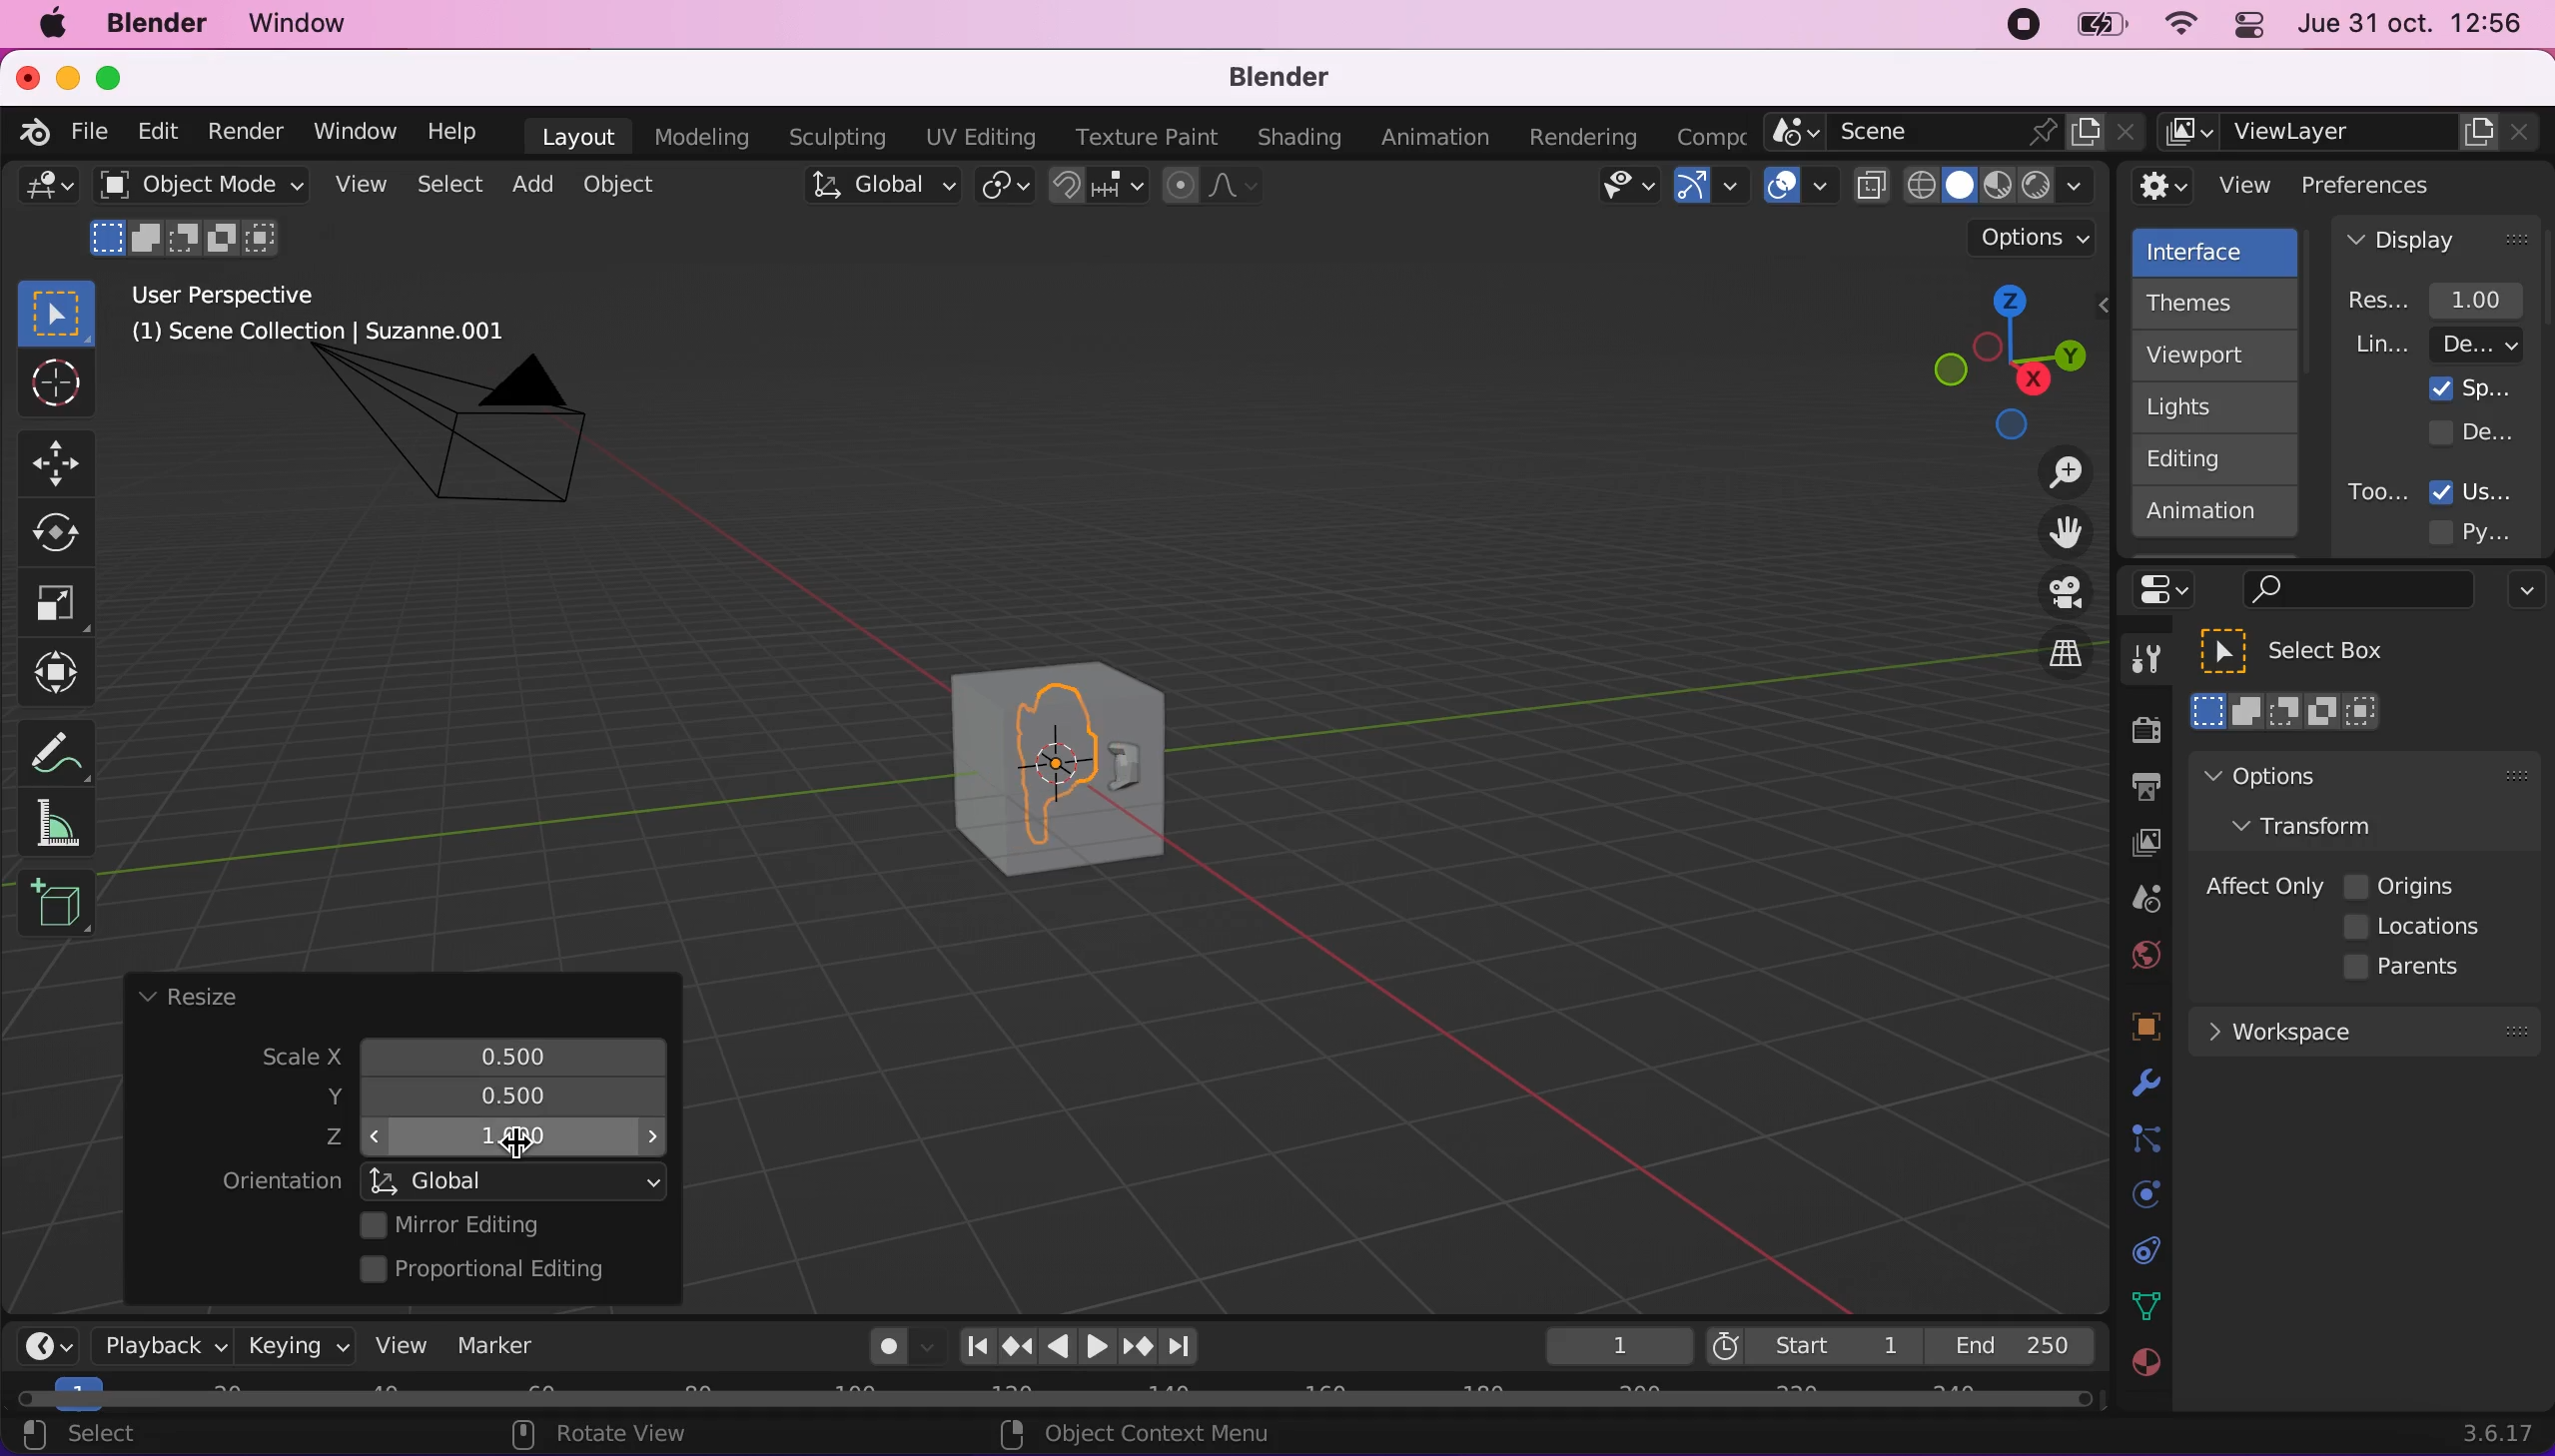  I want to click on proportional editing objects, so click(1214, 188).